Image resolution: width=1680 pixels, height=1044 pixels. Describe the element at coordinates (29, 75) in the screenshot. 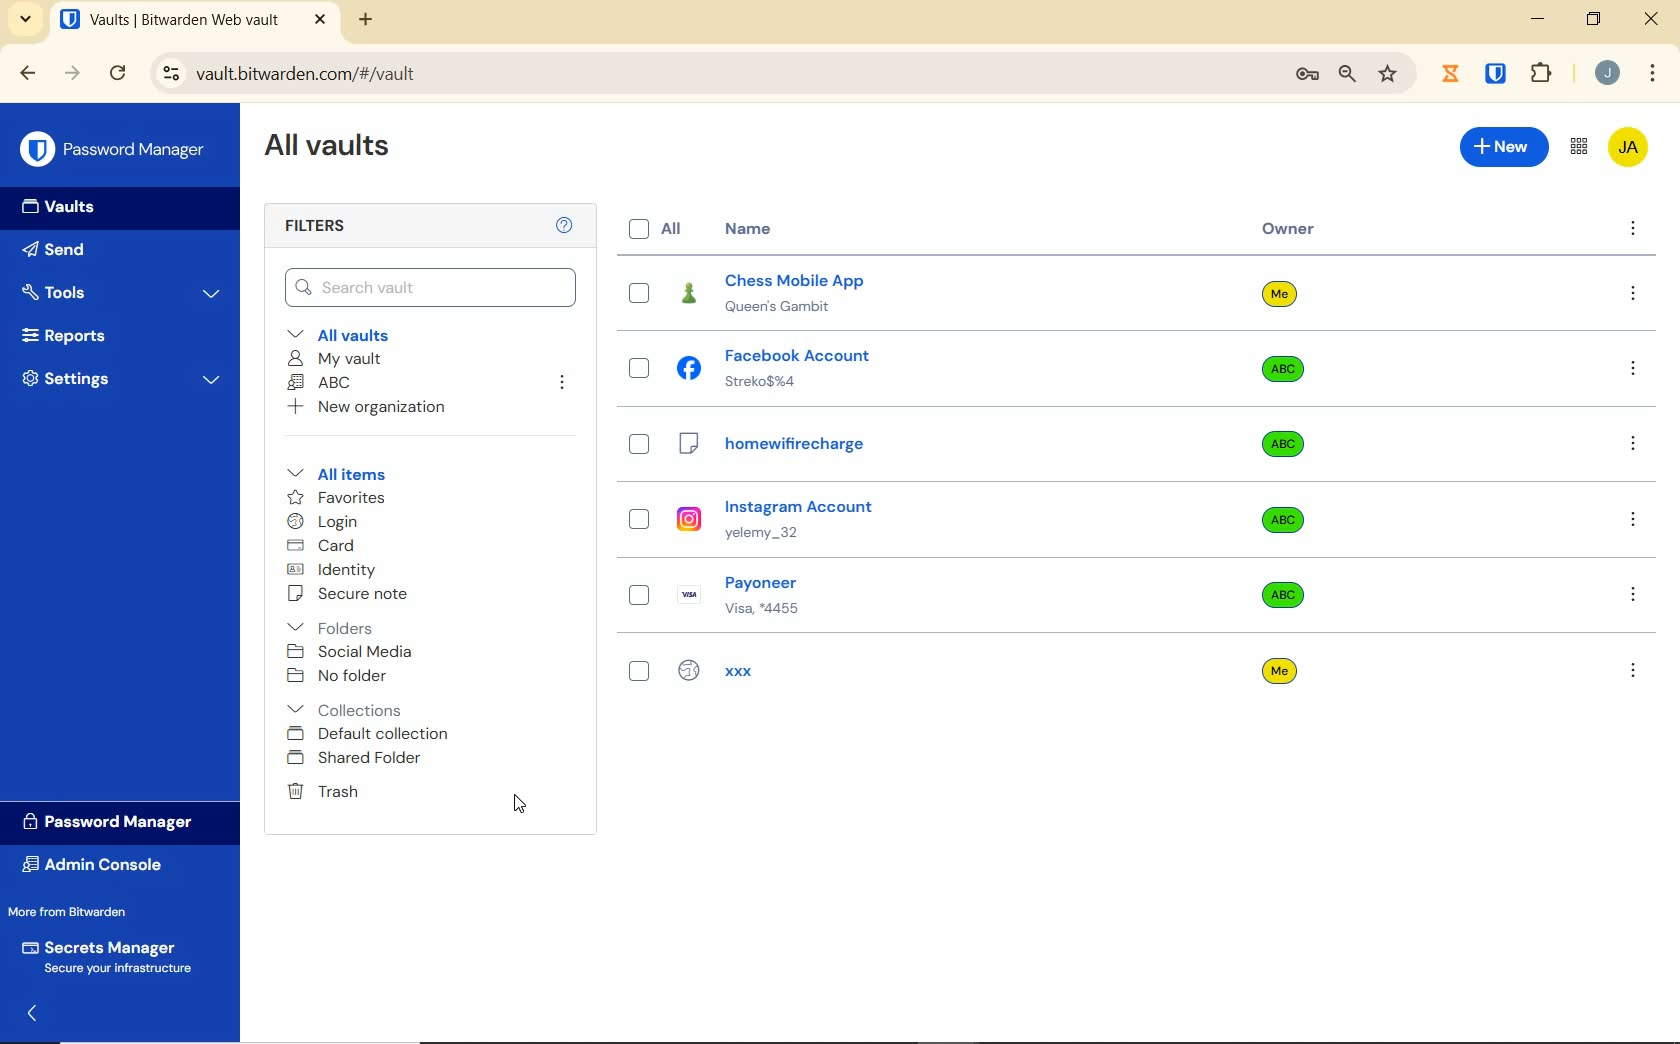

I see `backward` at that location.